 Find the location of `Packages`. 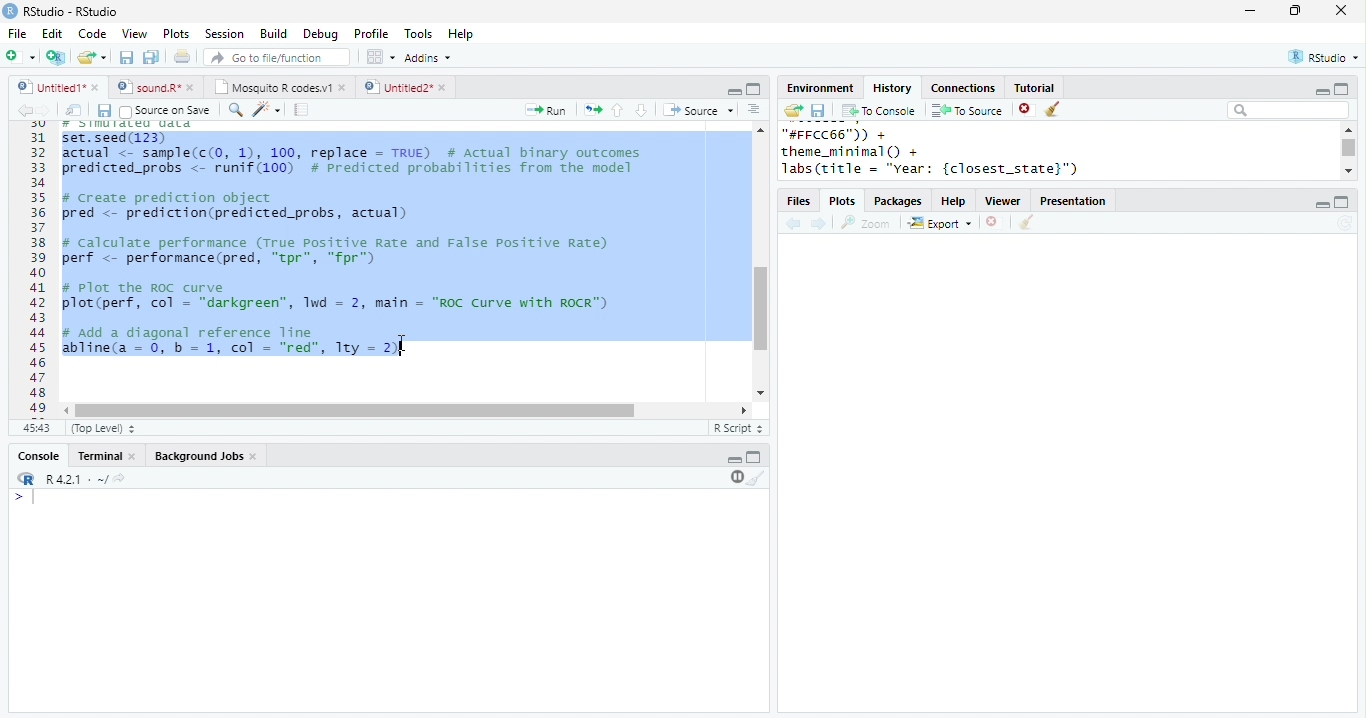

Packages is located at coordinates (898, 202).